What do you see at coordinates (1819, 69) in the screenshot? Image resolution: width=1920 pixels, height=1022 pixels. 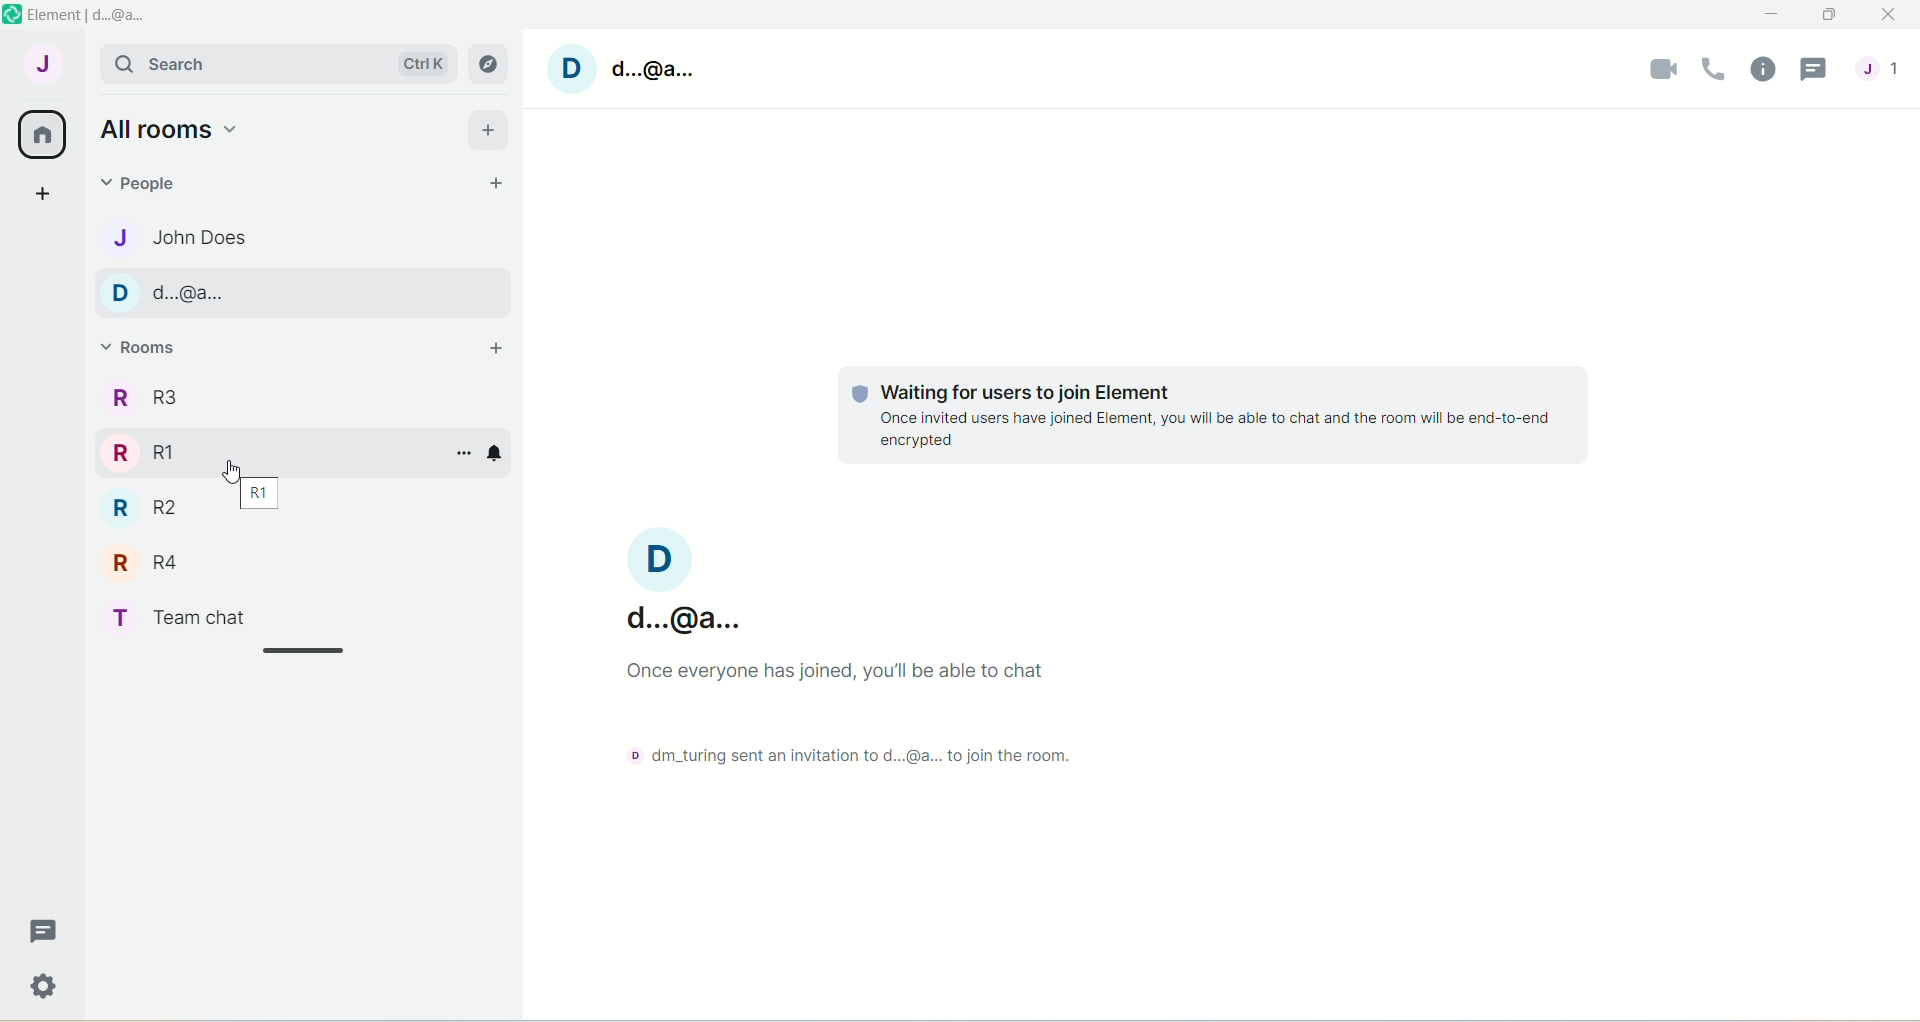 I see `threads` at bounding box center [1819, 69].